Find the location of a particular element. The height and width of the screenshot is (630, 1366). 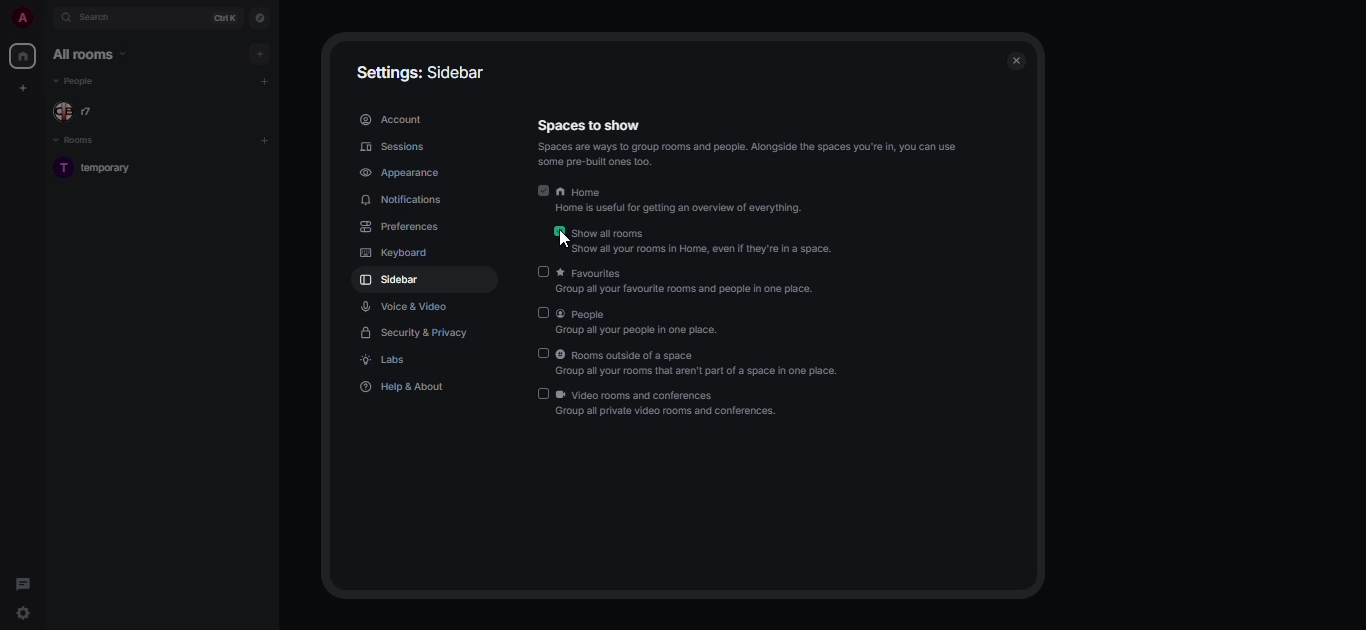

people is located at coordinates (641, 322).